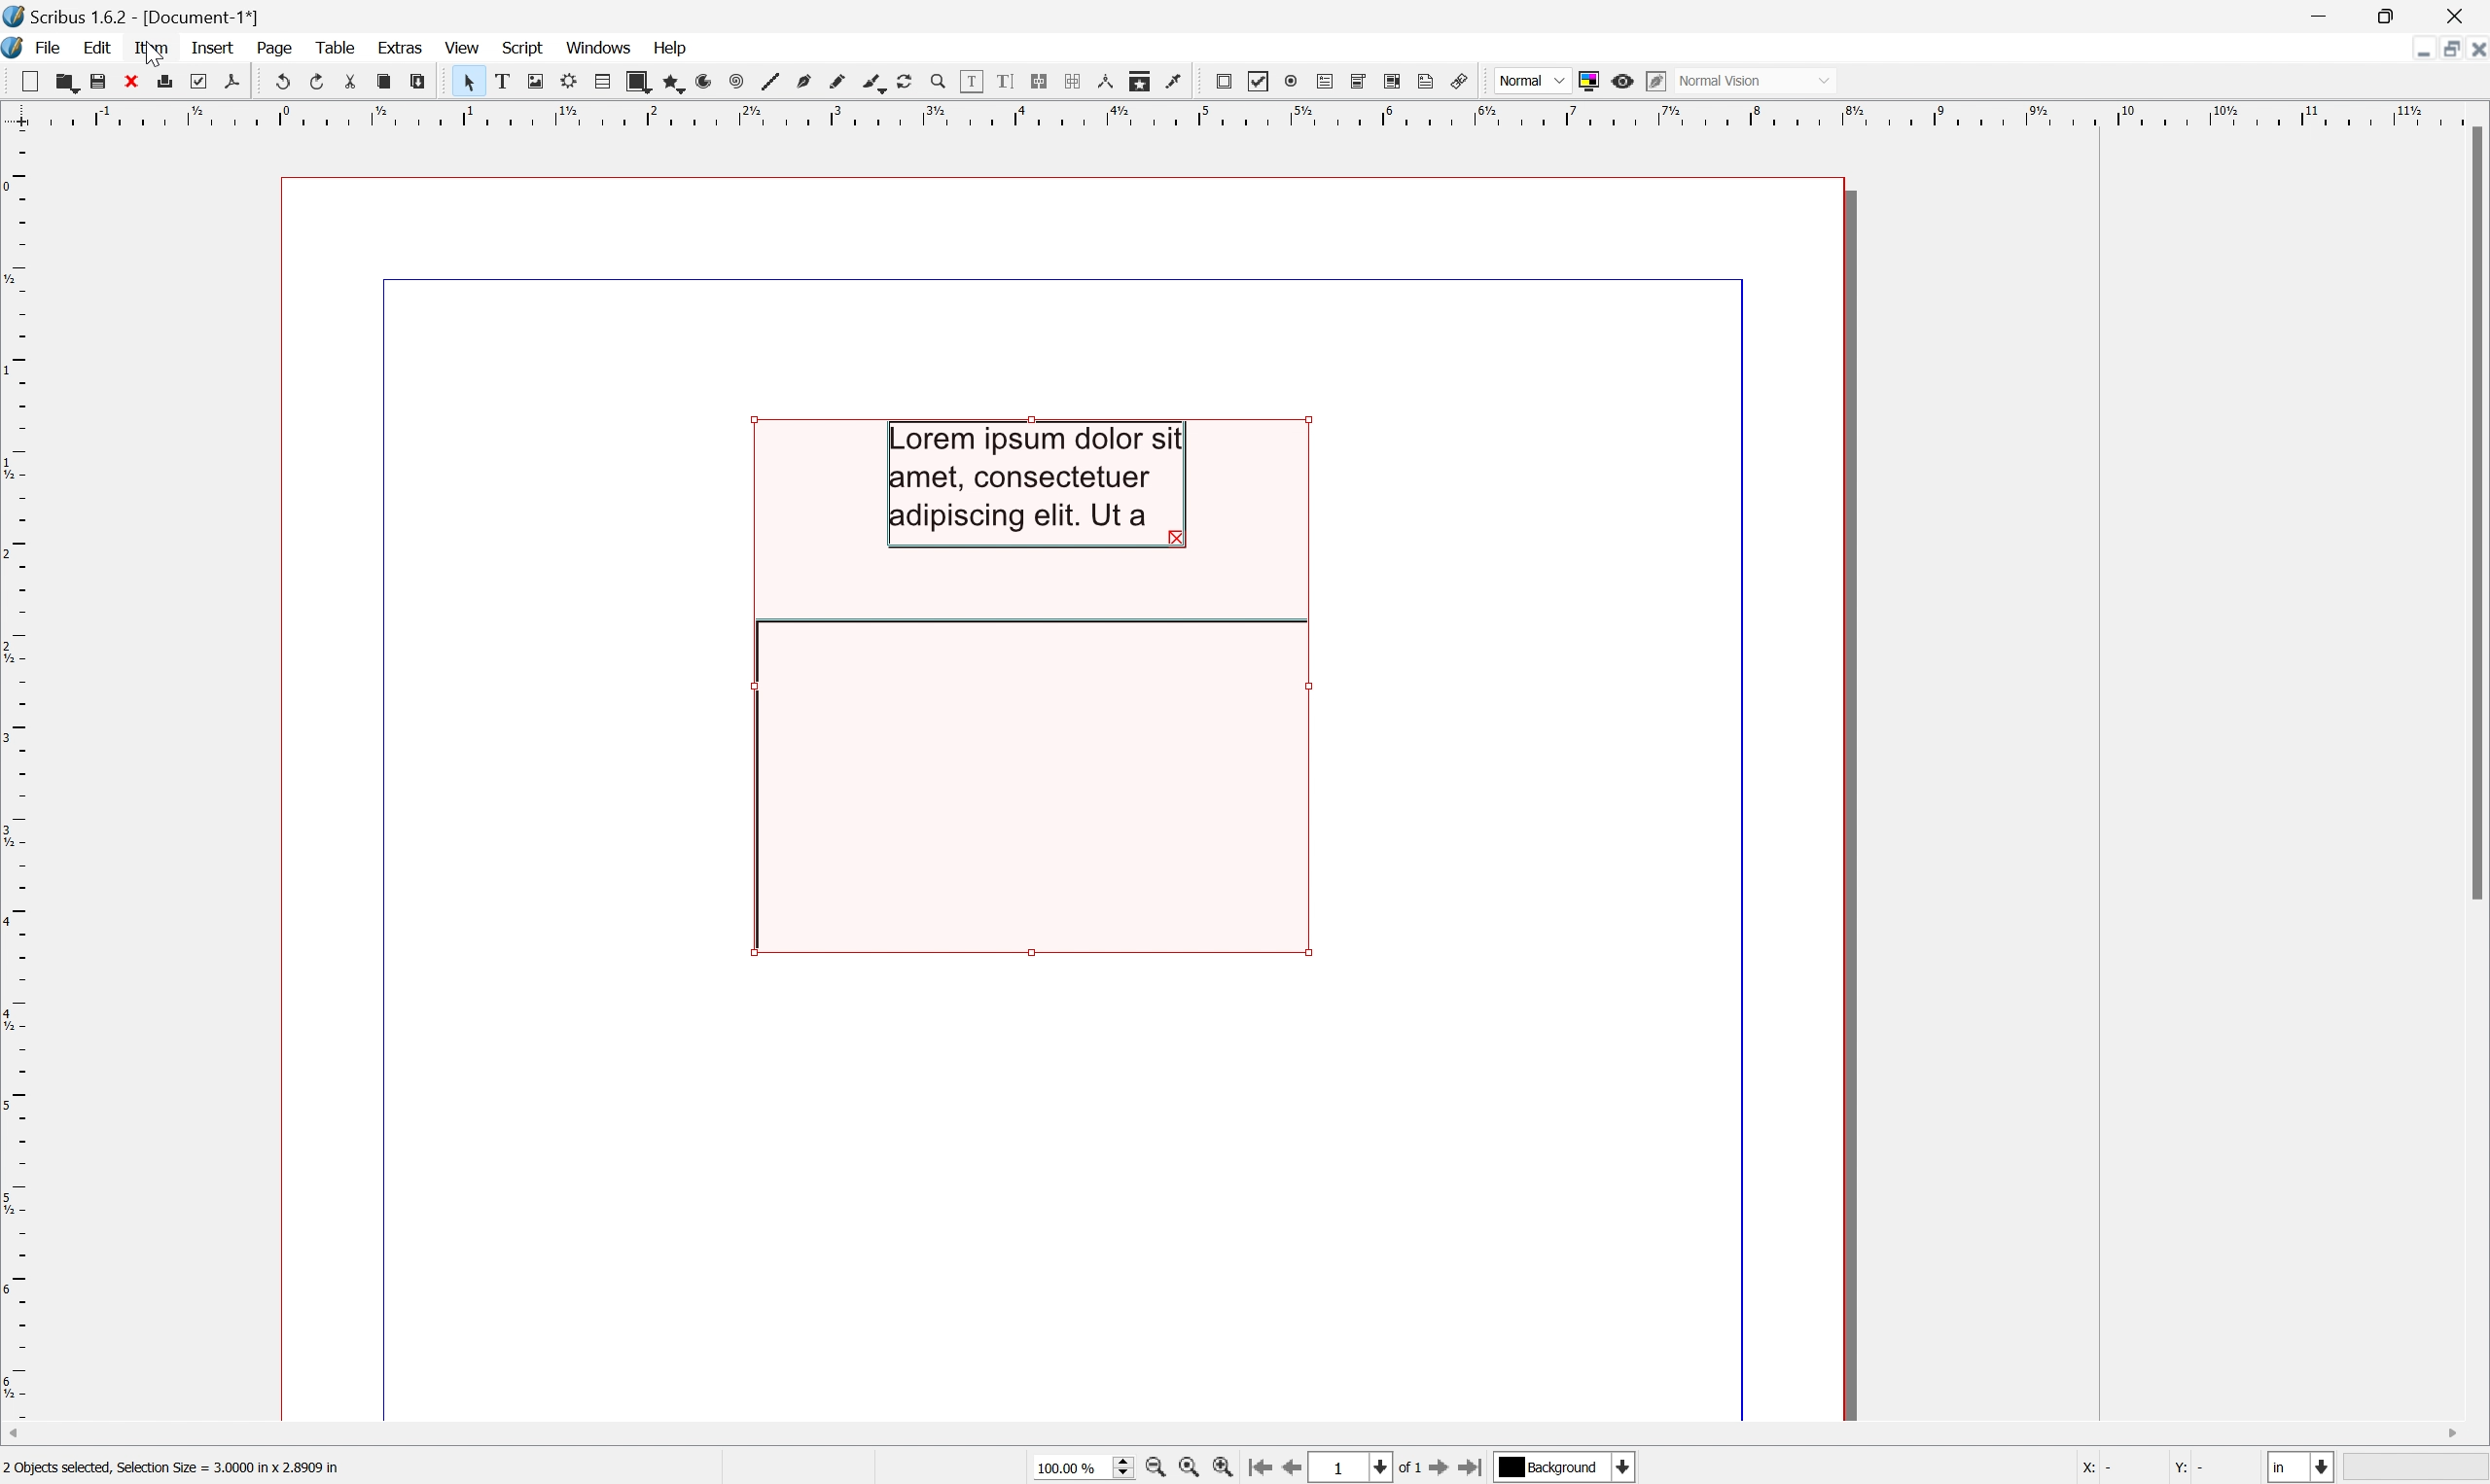  What do you see at coordinates (232, 84) in the screenshot?
I see `Save as PDF` at bounding box center [232, 84].